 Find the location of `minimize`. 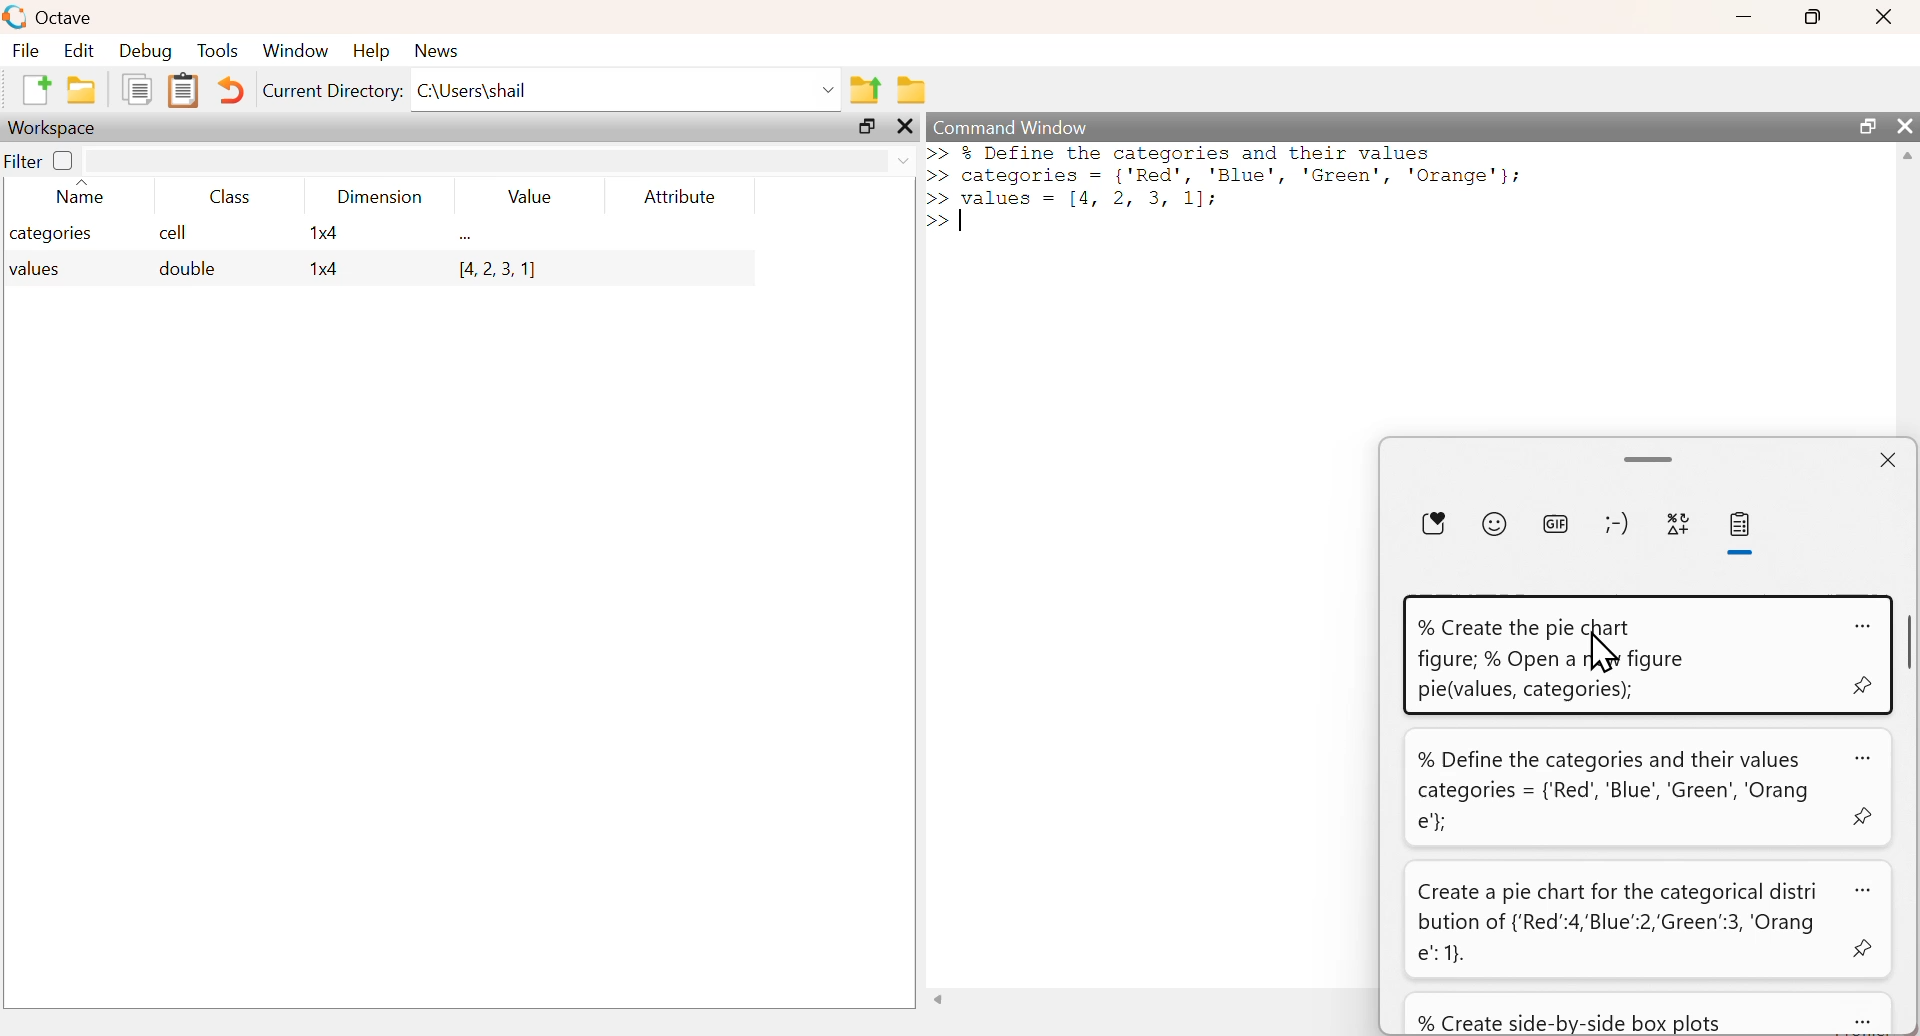

minimize is located at coordinates (1744, 17).